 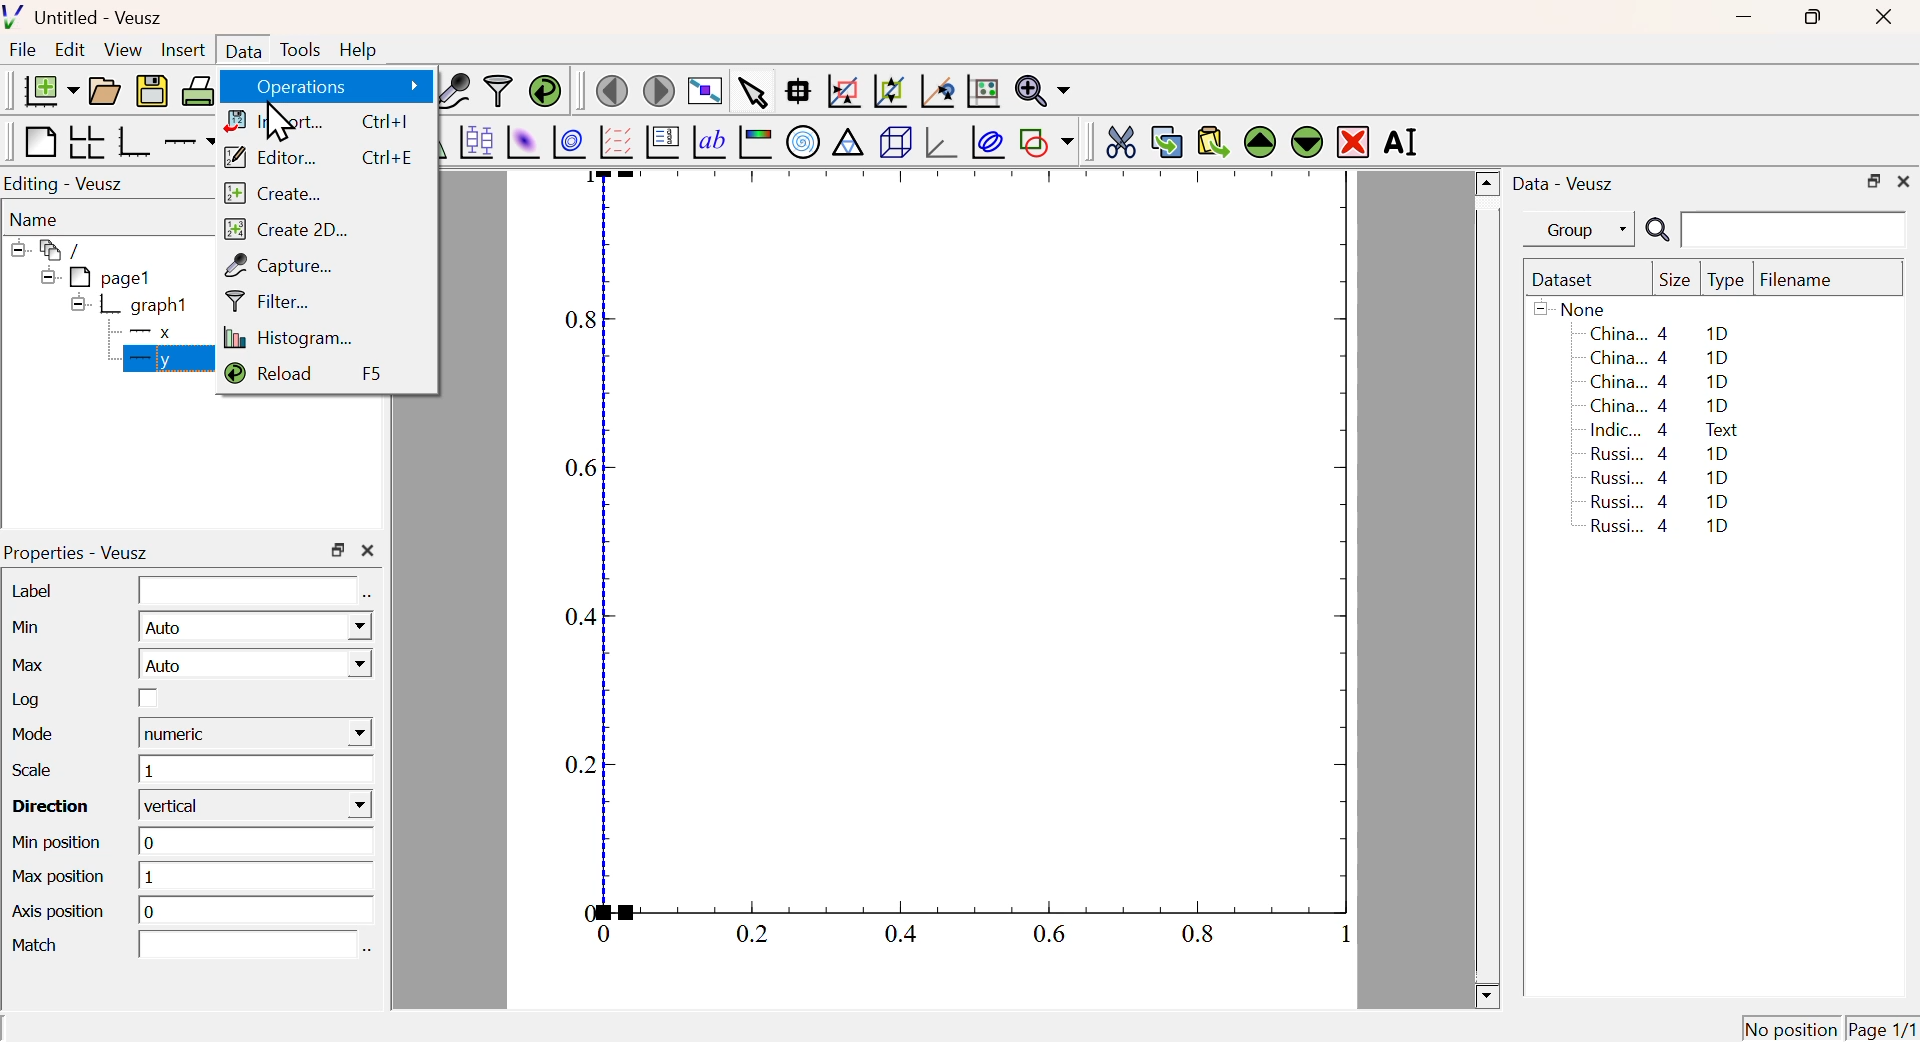 I want to click on Match, so click(x=38, y=947).